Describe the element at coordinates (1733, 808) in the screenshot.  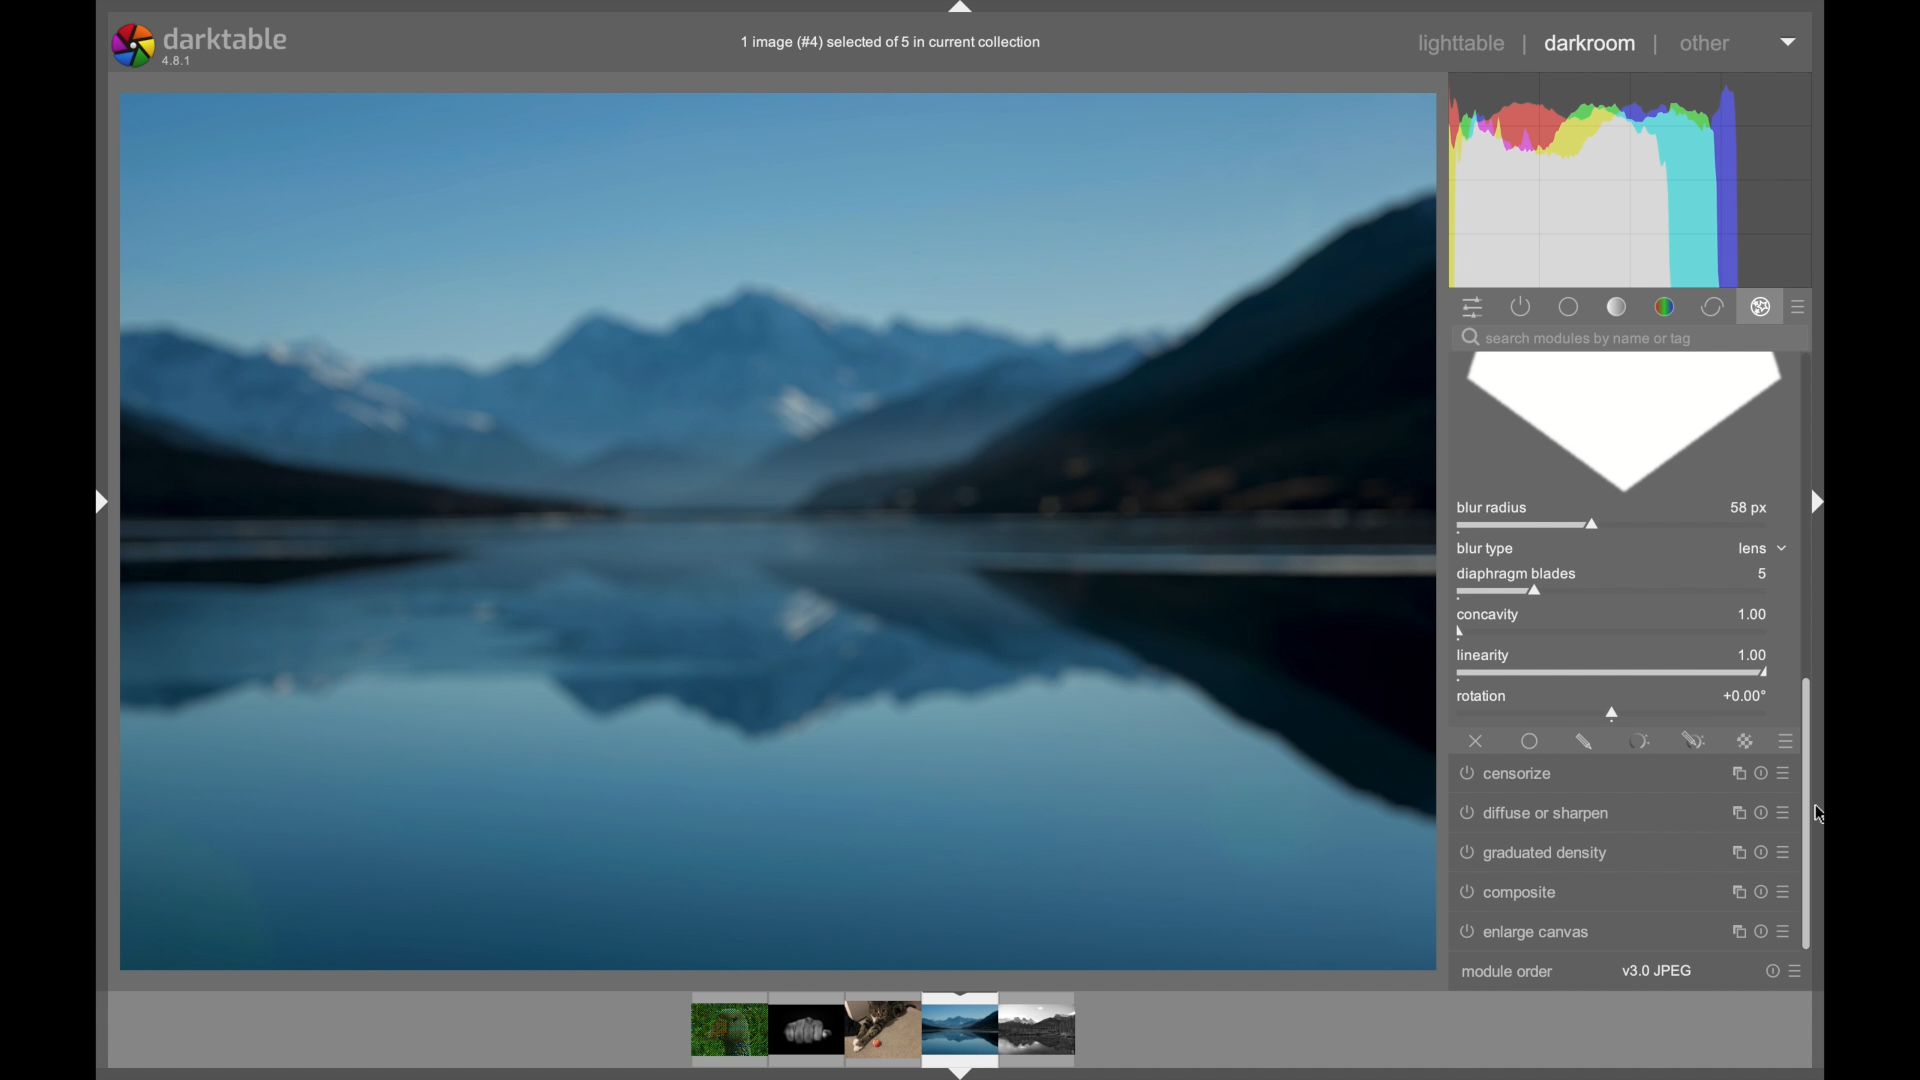
I see `maximize` at that location.